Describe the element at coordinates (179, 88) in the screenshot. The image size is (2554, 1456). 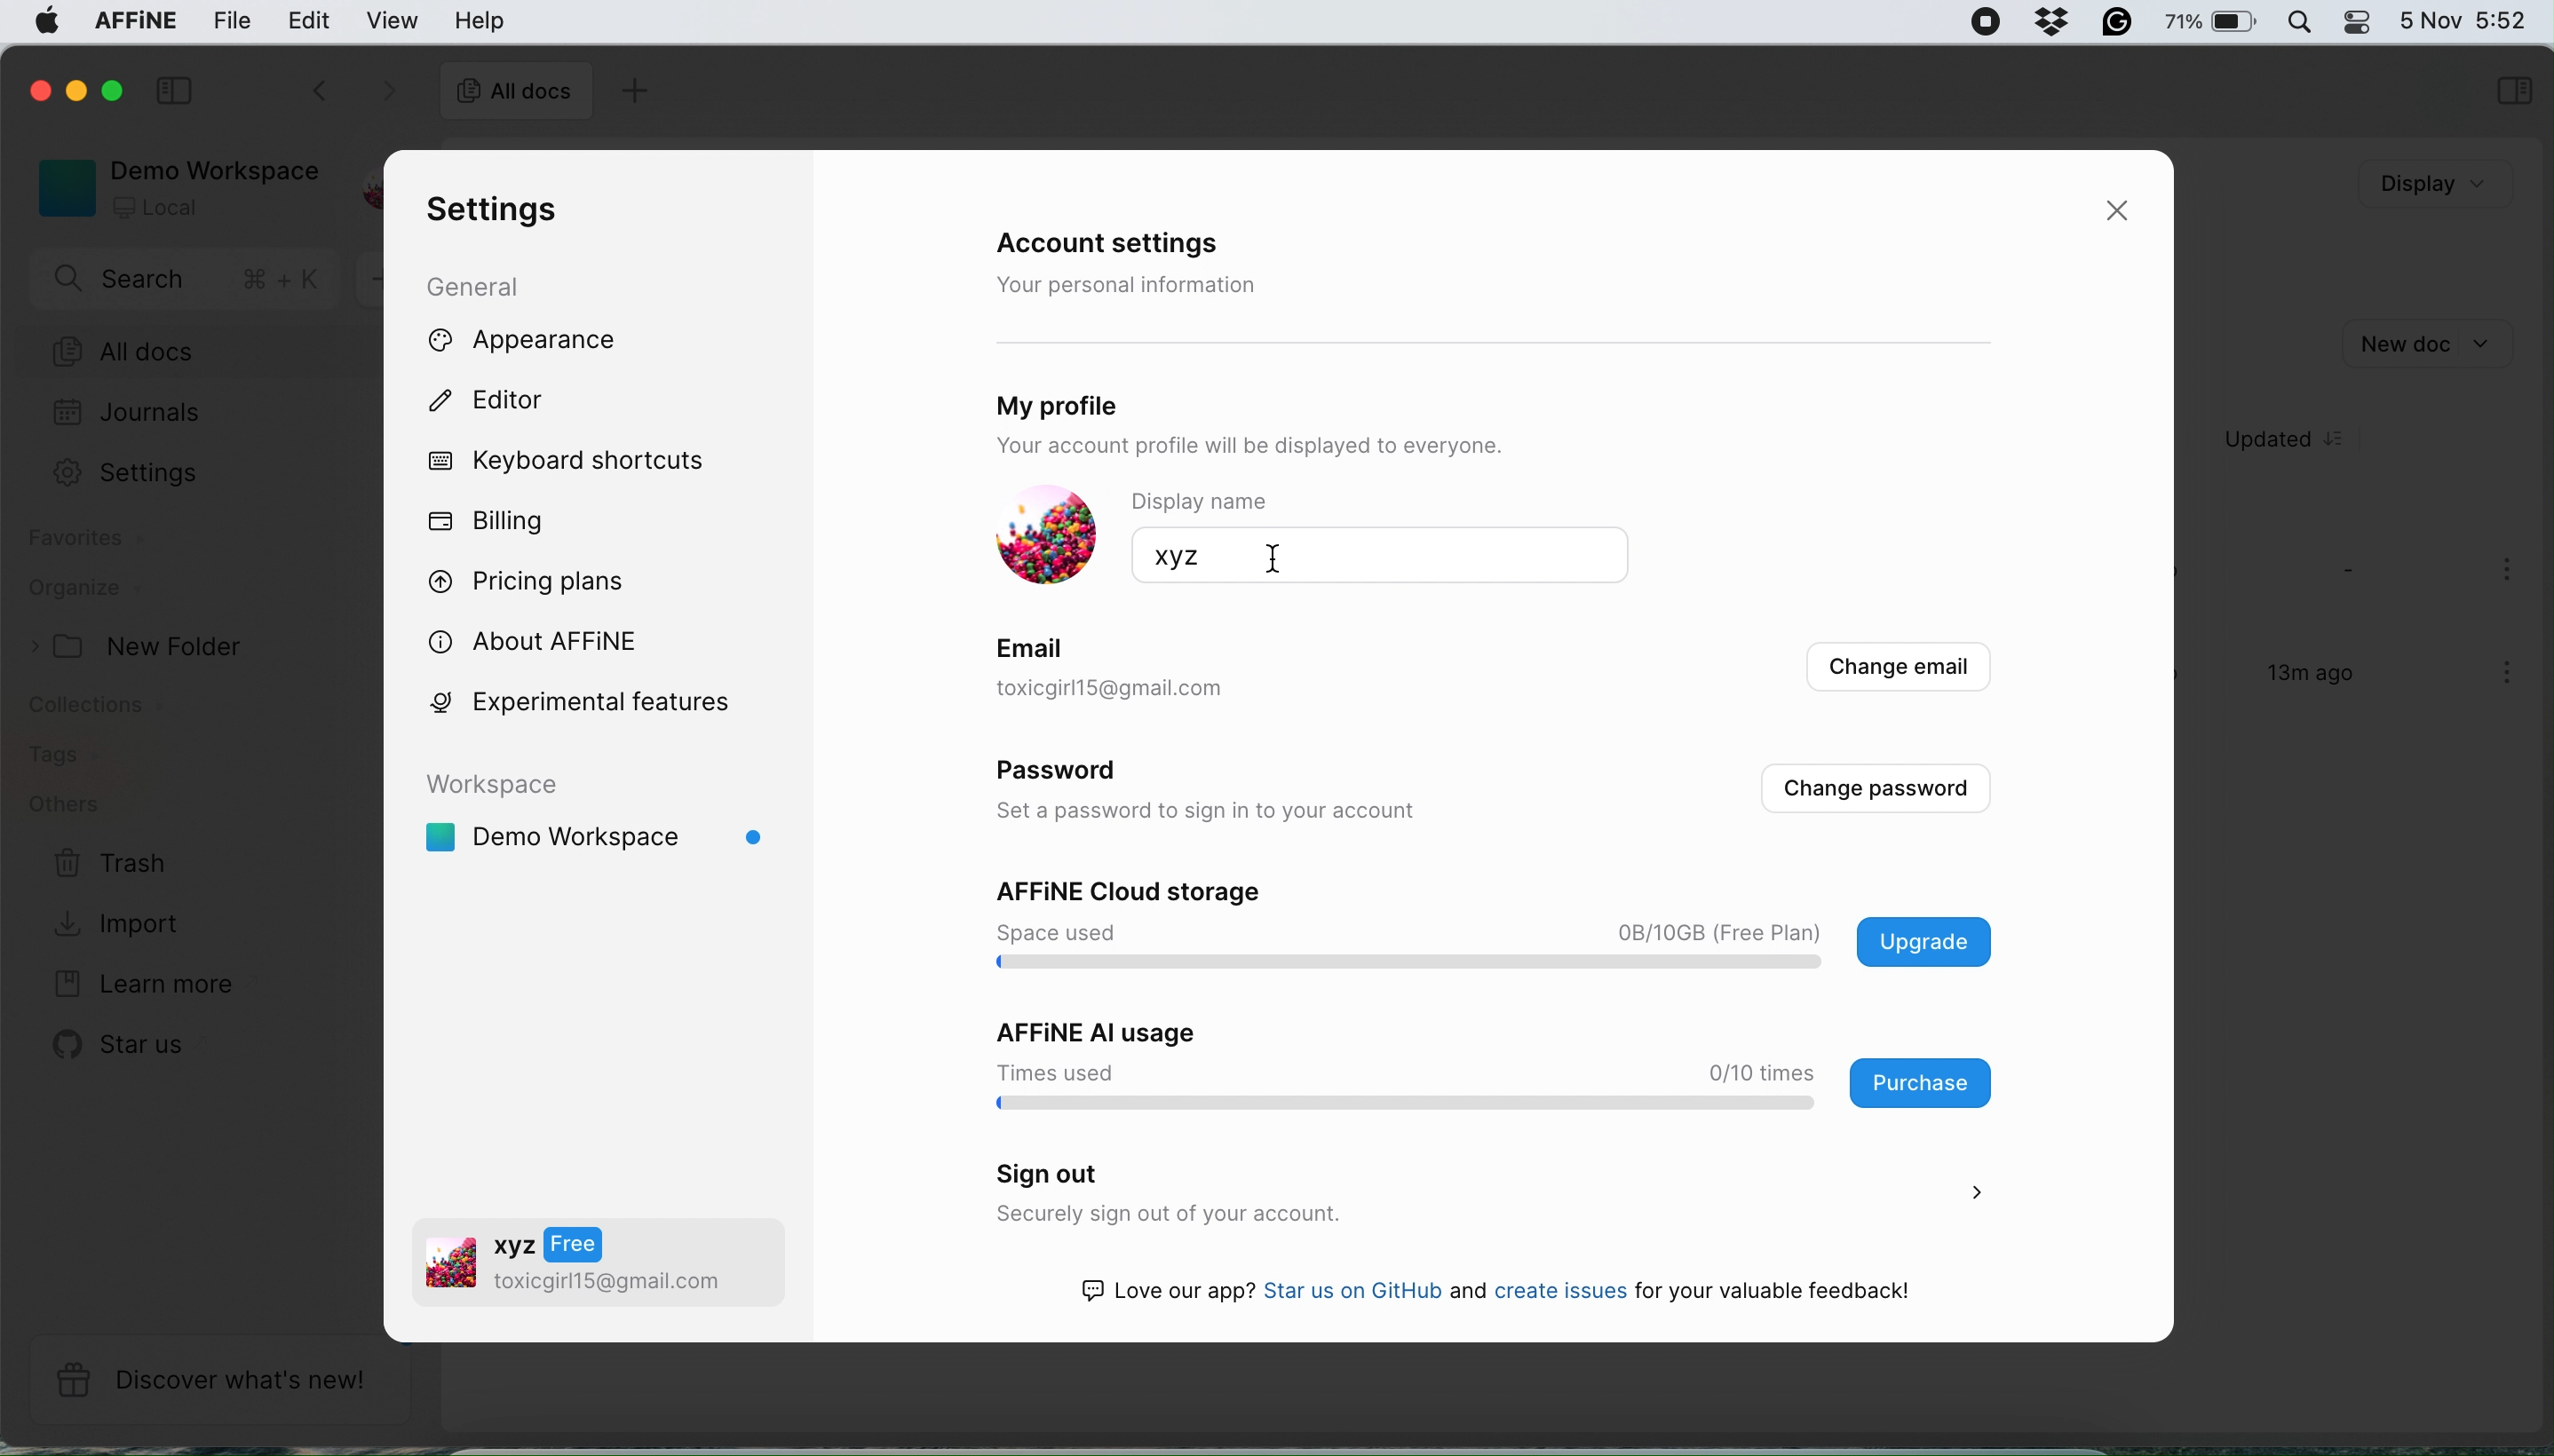
I see `collapse sidebar` at that location.